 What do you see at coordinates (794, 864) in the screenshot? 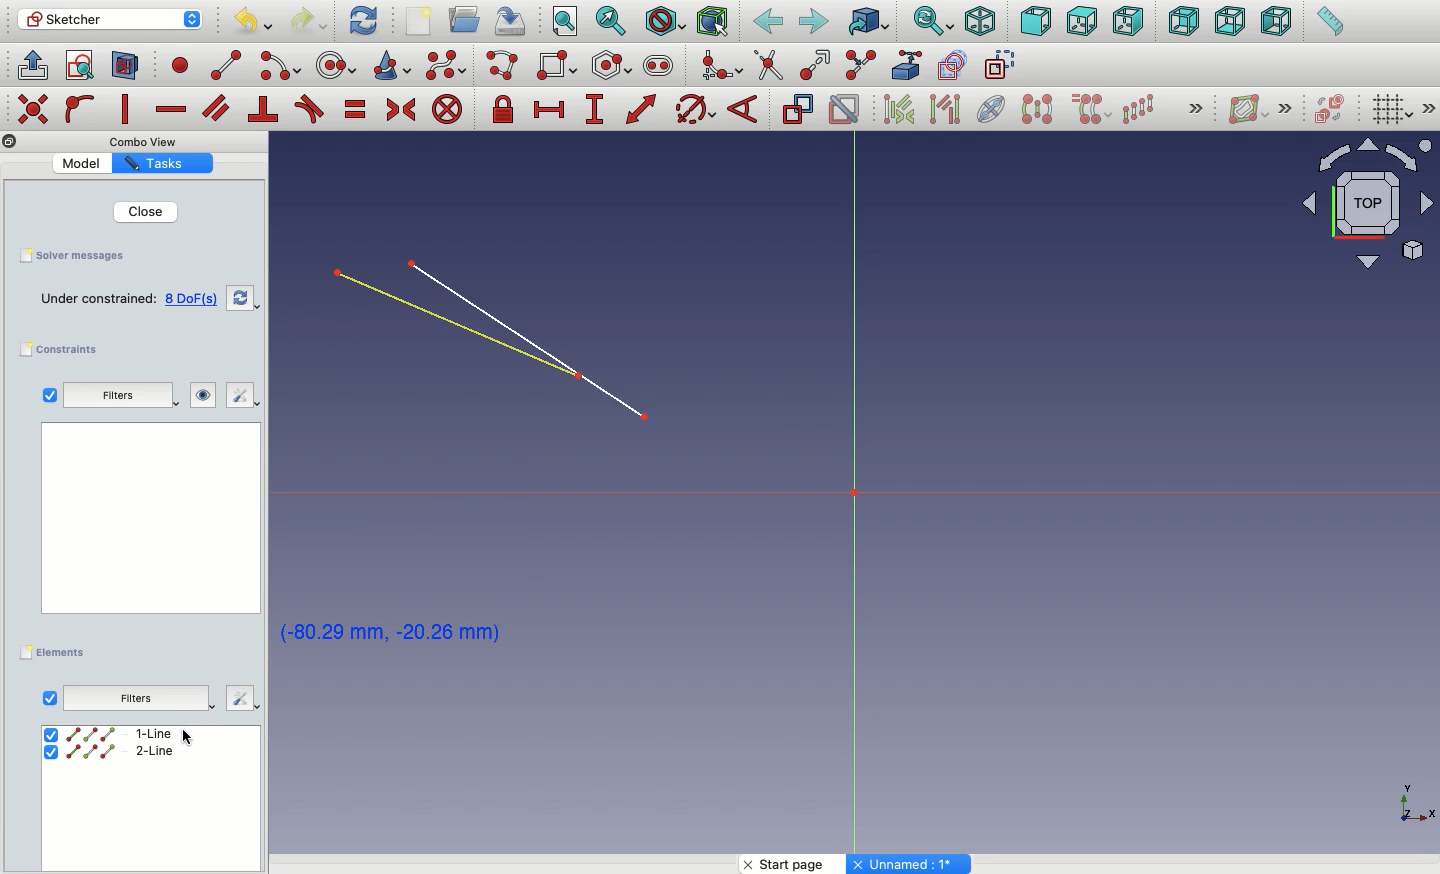
I see `Start page` at bounding box center [794, 864].